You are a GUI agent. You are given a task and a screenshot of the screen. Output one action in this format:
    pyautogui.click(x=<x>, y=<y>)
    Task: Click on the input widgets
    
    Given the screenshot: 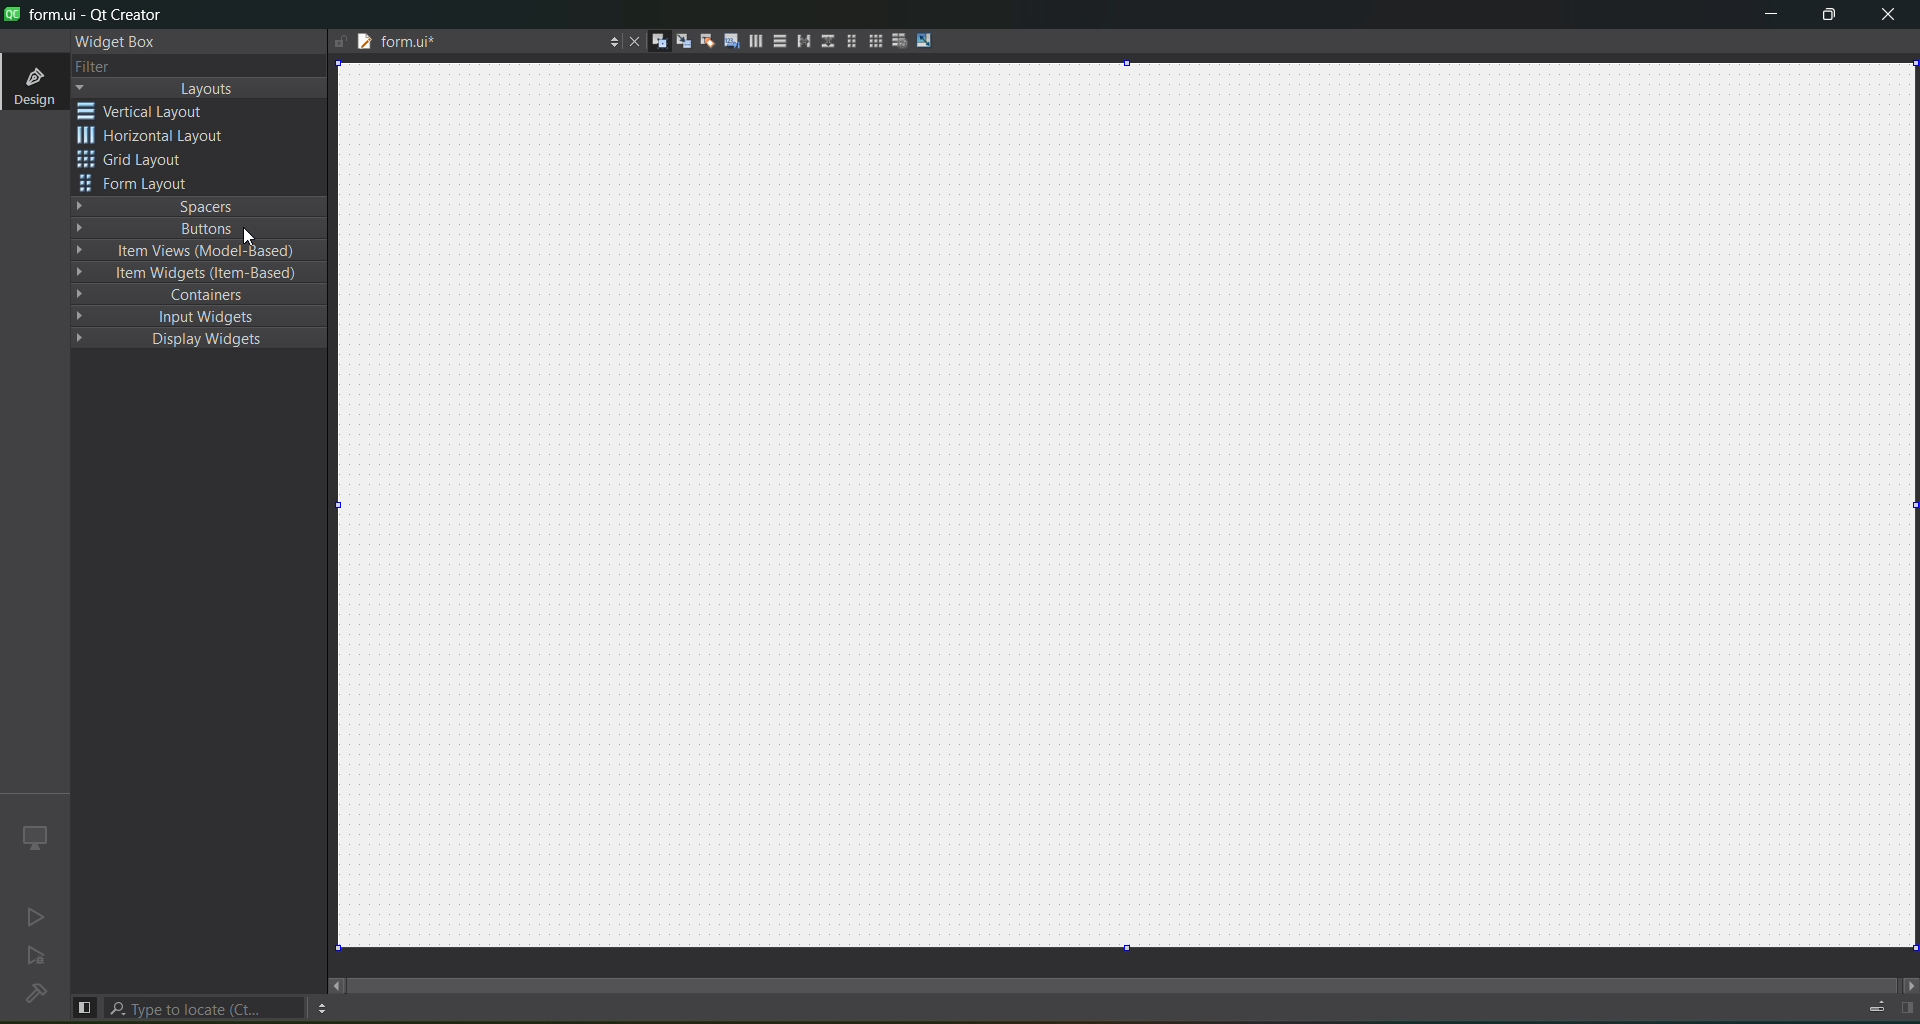 What is the action you would take?
    pyautogui.click(x=198, y=318)
    